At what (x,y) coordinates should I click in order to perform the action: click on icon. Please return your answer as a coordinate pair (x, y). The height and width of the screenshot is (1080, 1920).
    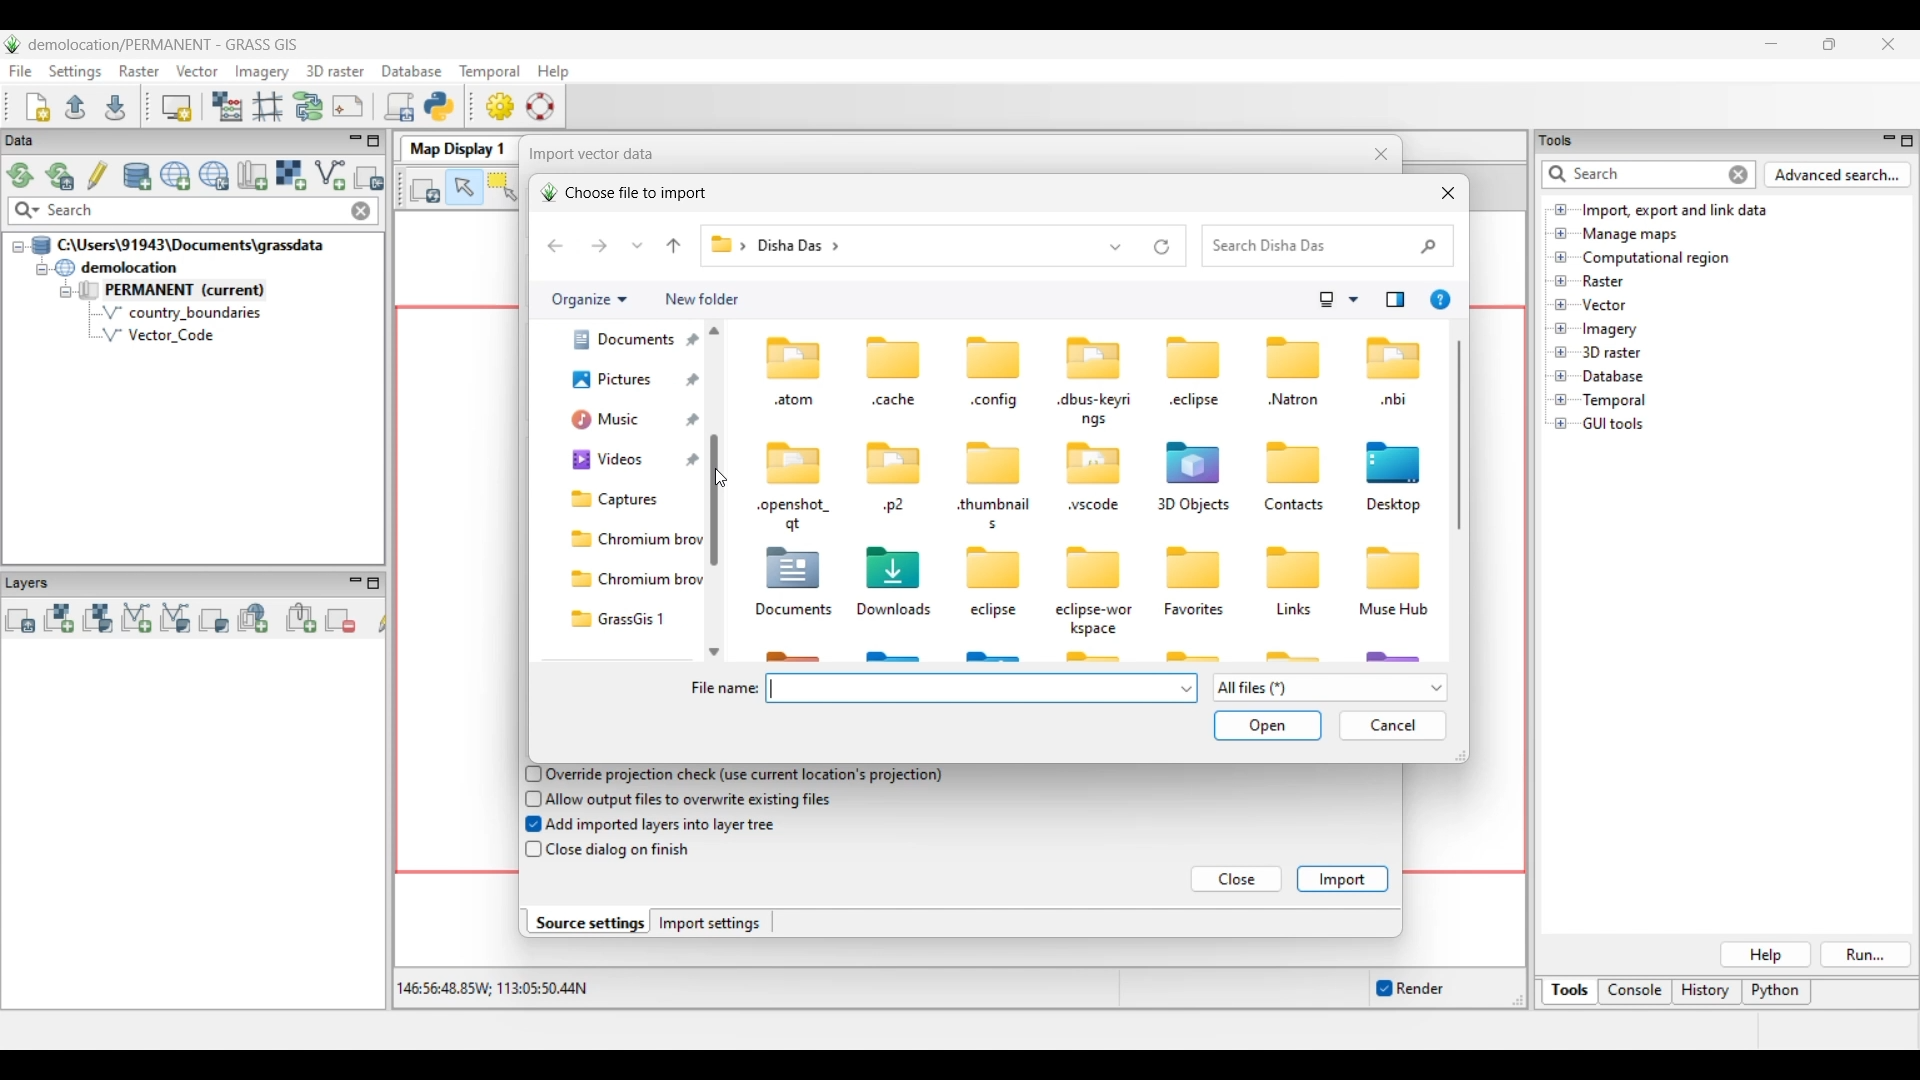
    Looking at the image, I should click on (1394, 566).